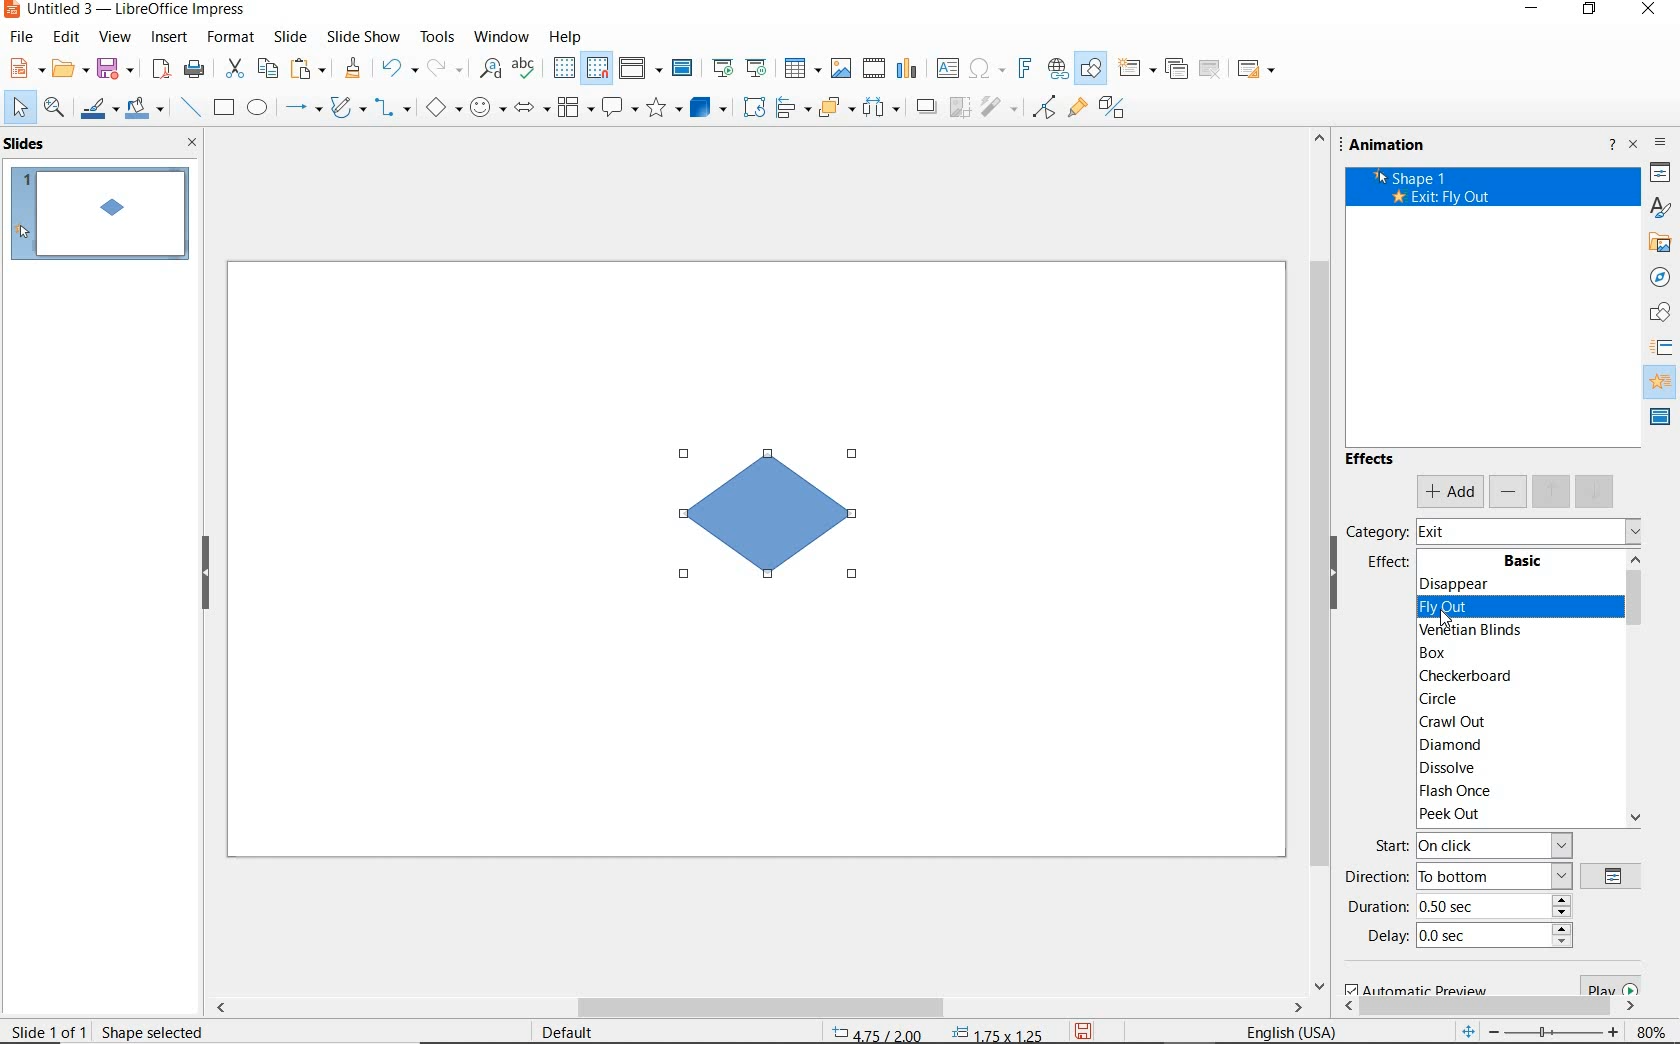 This screenshot has width=1680, height=1044. I want to click on crop image, so click(960, 108).